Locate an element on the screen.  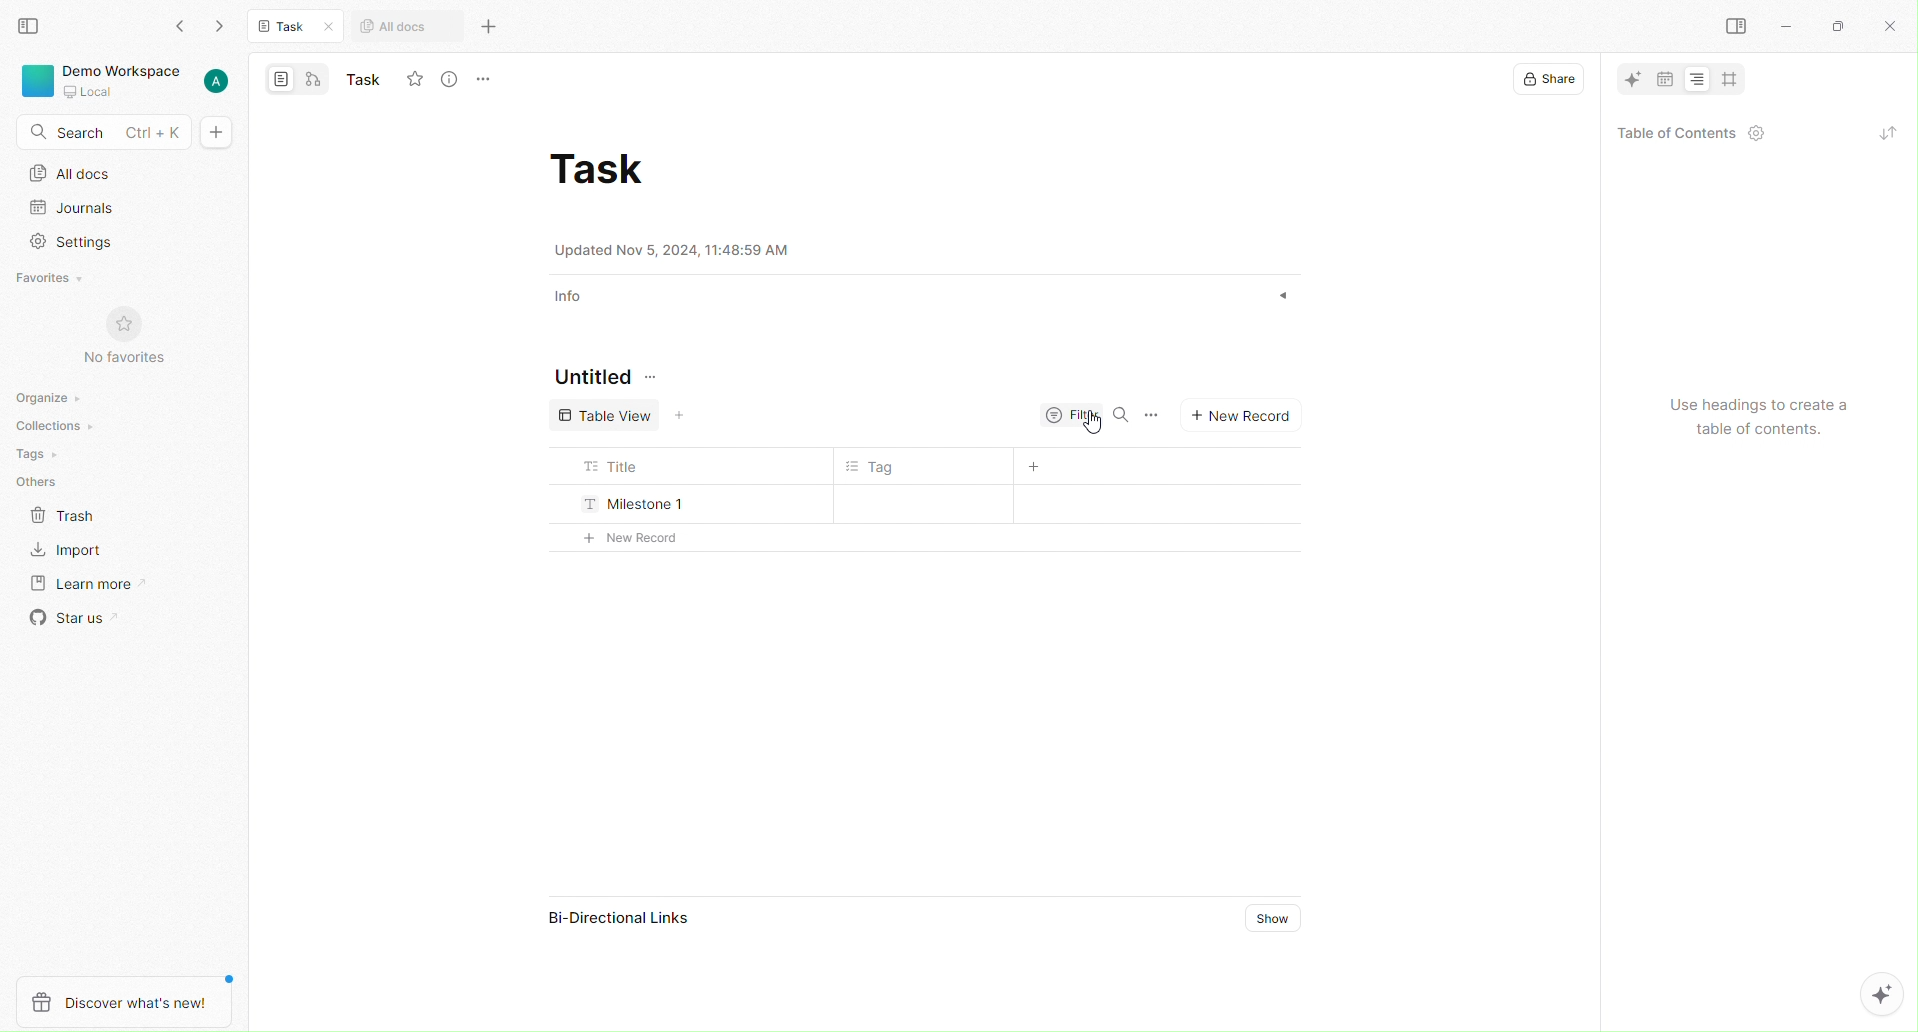
Fav is located at coordinates (414, 79).